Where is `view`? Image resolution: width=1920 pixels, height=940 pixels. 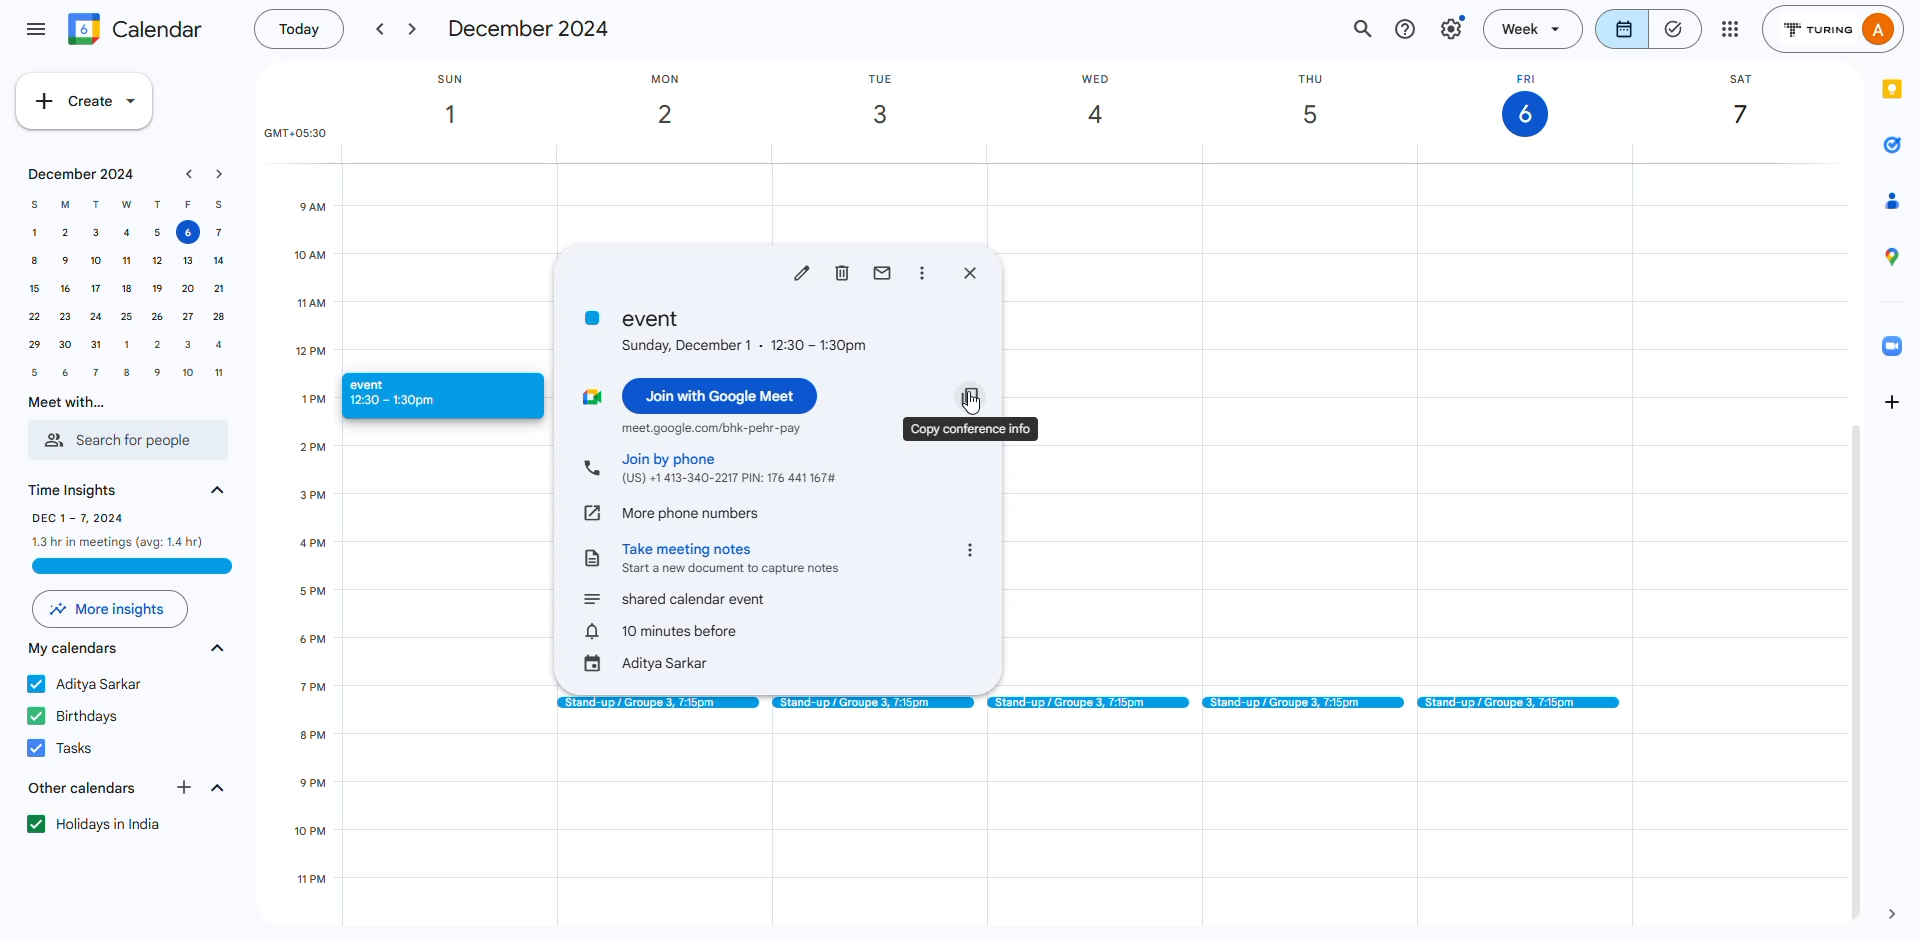 view is located at coordinates (1650, 28).